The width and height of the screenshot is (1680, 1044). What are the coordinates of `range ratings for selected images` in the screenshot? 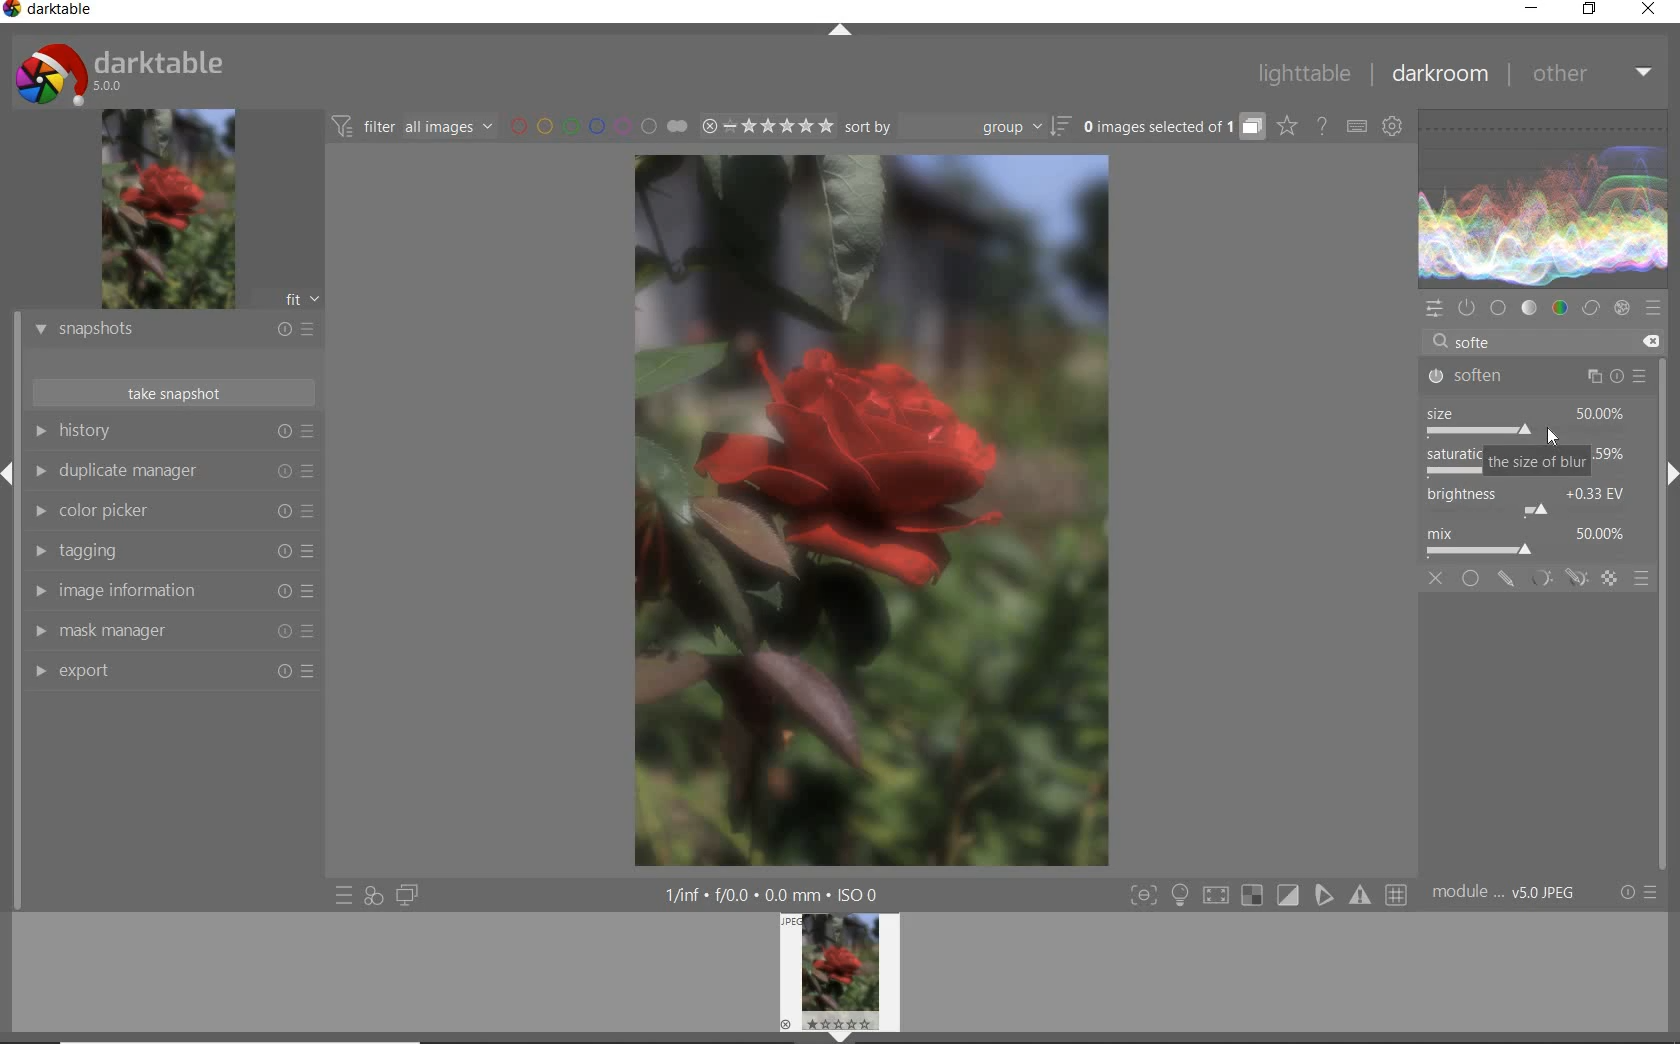 It's located at (767, 126).